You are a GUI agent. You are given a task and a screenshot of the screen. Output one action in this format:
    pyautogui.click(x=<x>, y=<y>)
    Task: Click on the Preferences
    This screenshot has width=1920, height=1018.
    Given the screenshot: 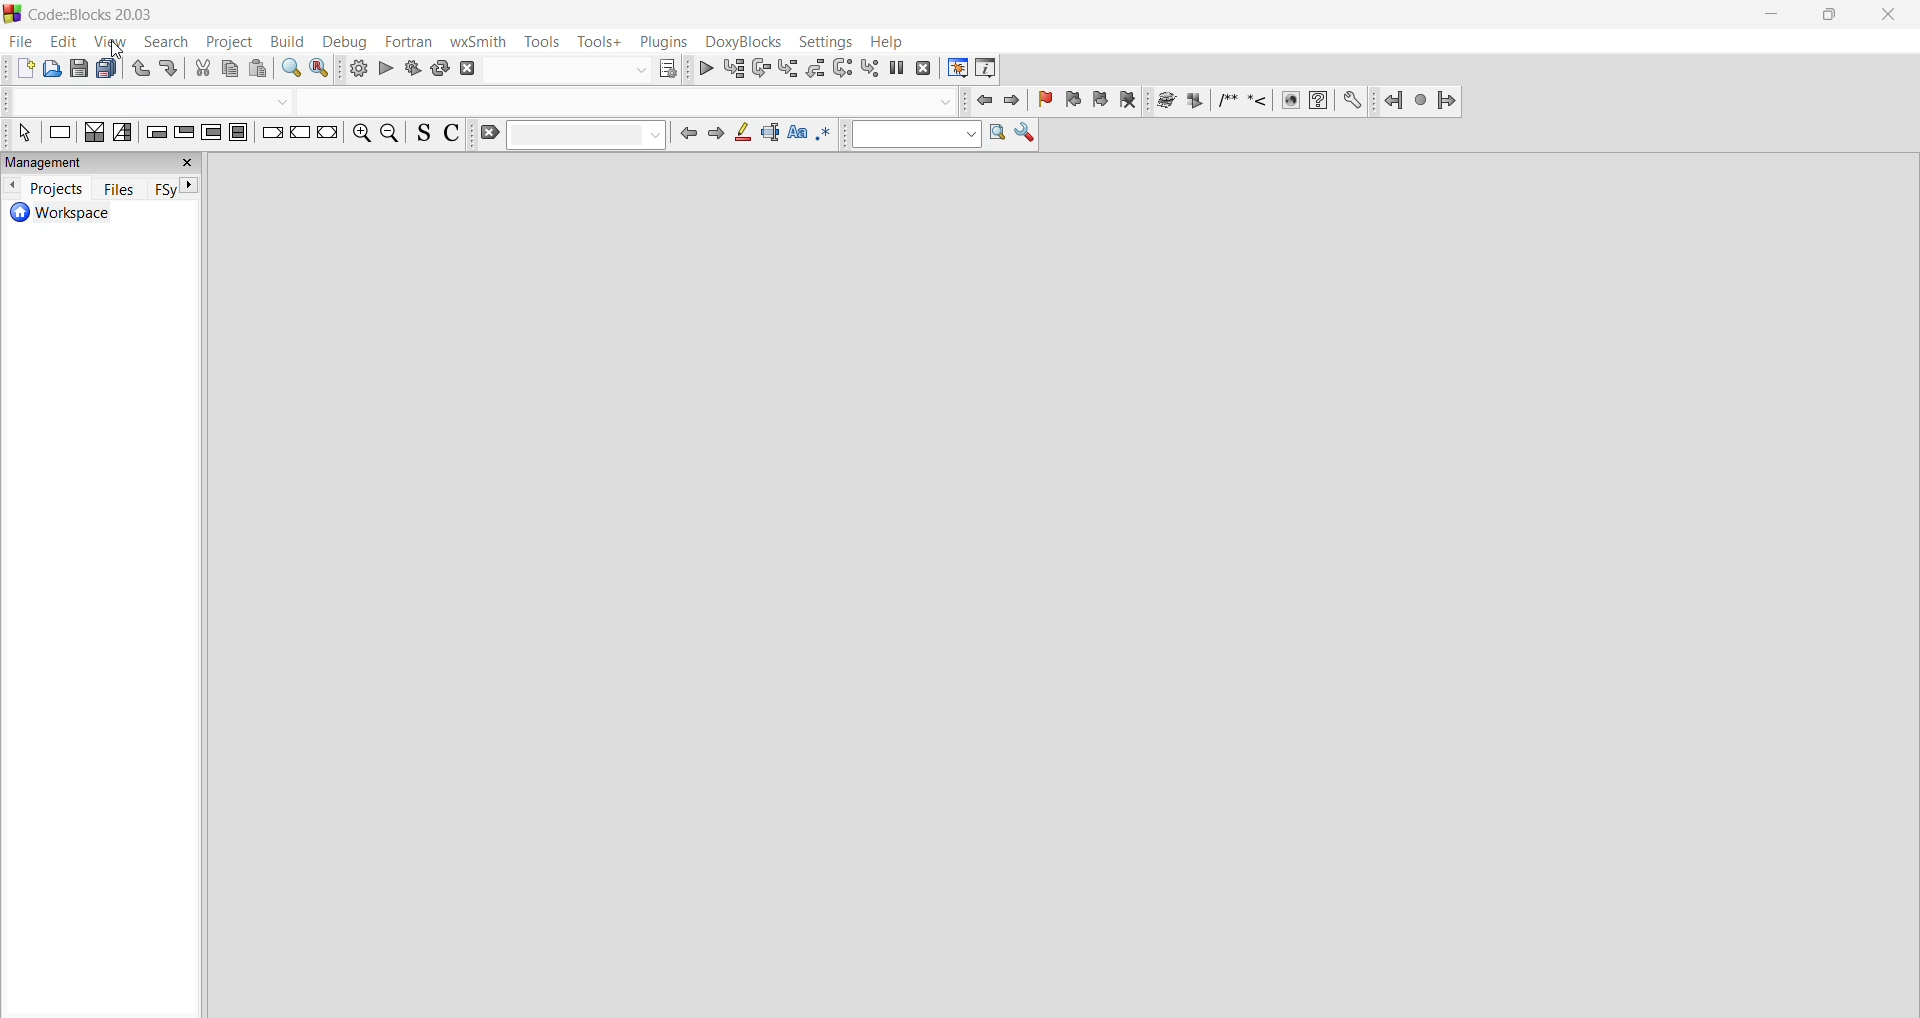 What is the action you would take?
    pyautogui.click(x=1354, y=101)
    